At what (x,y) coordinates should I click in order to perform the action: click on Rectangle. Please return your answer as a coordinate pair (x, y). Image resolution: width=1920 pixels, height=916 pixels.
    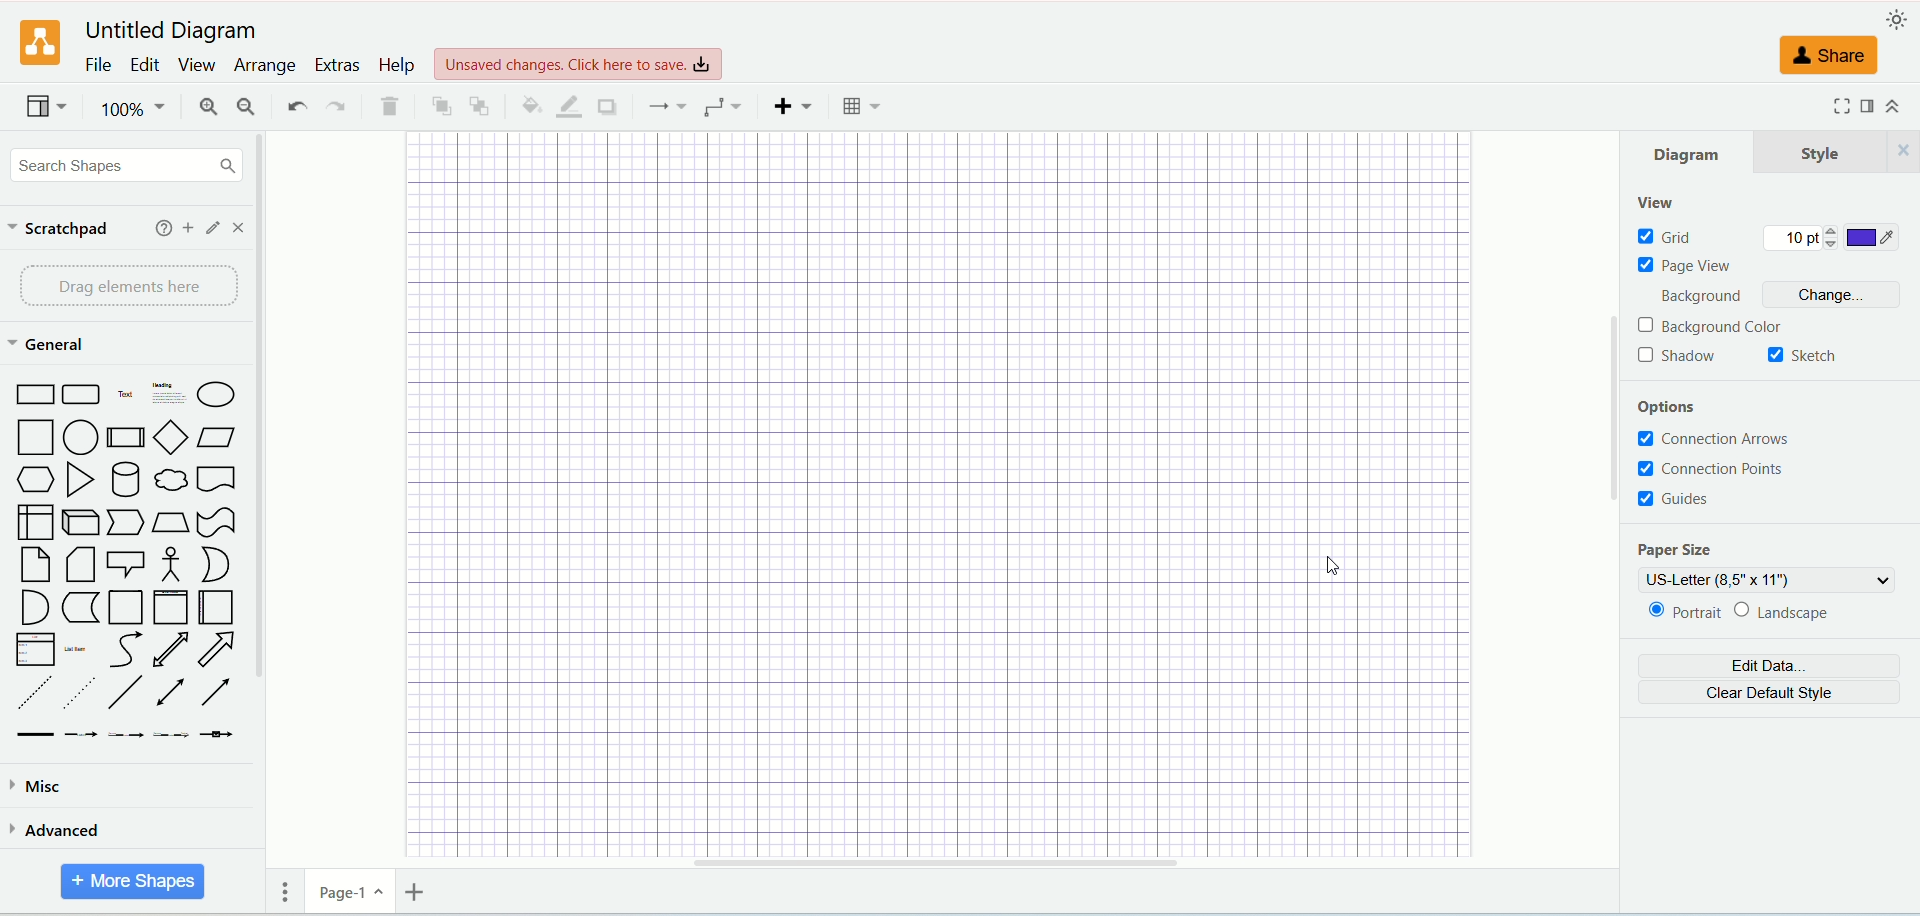
    Looking at the image, I should click on (37, 393).